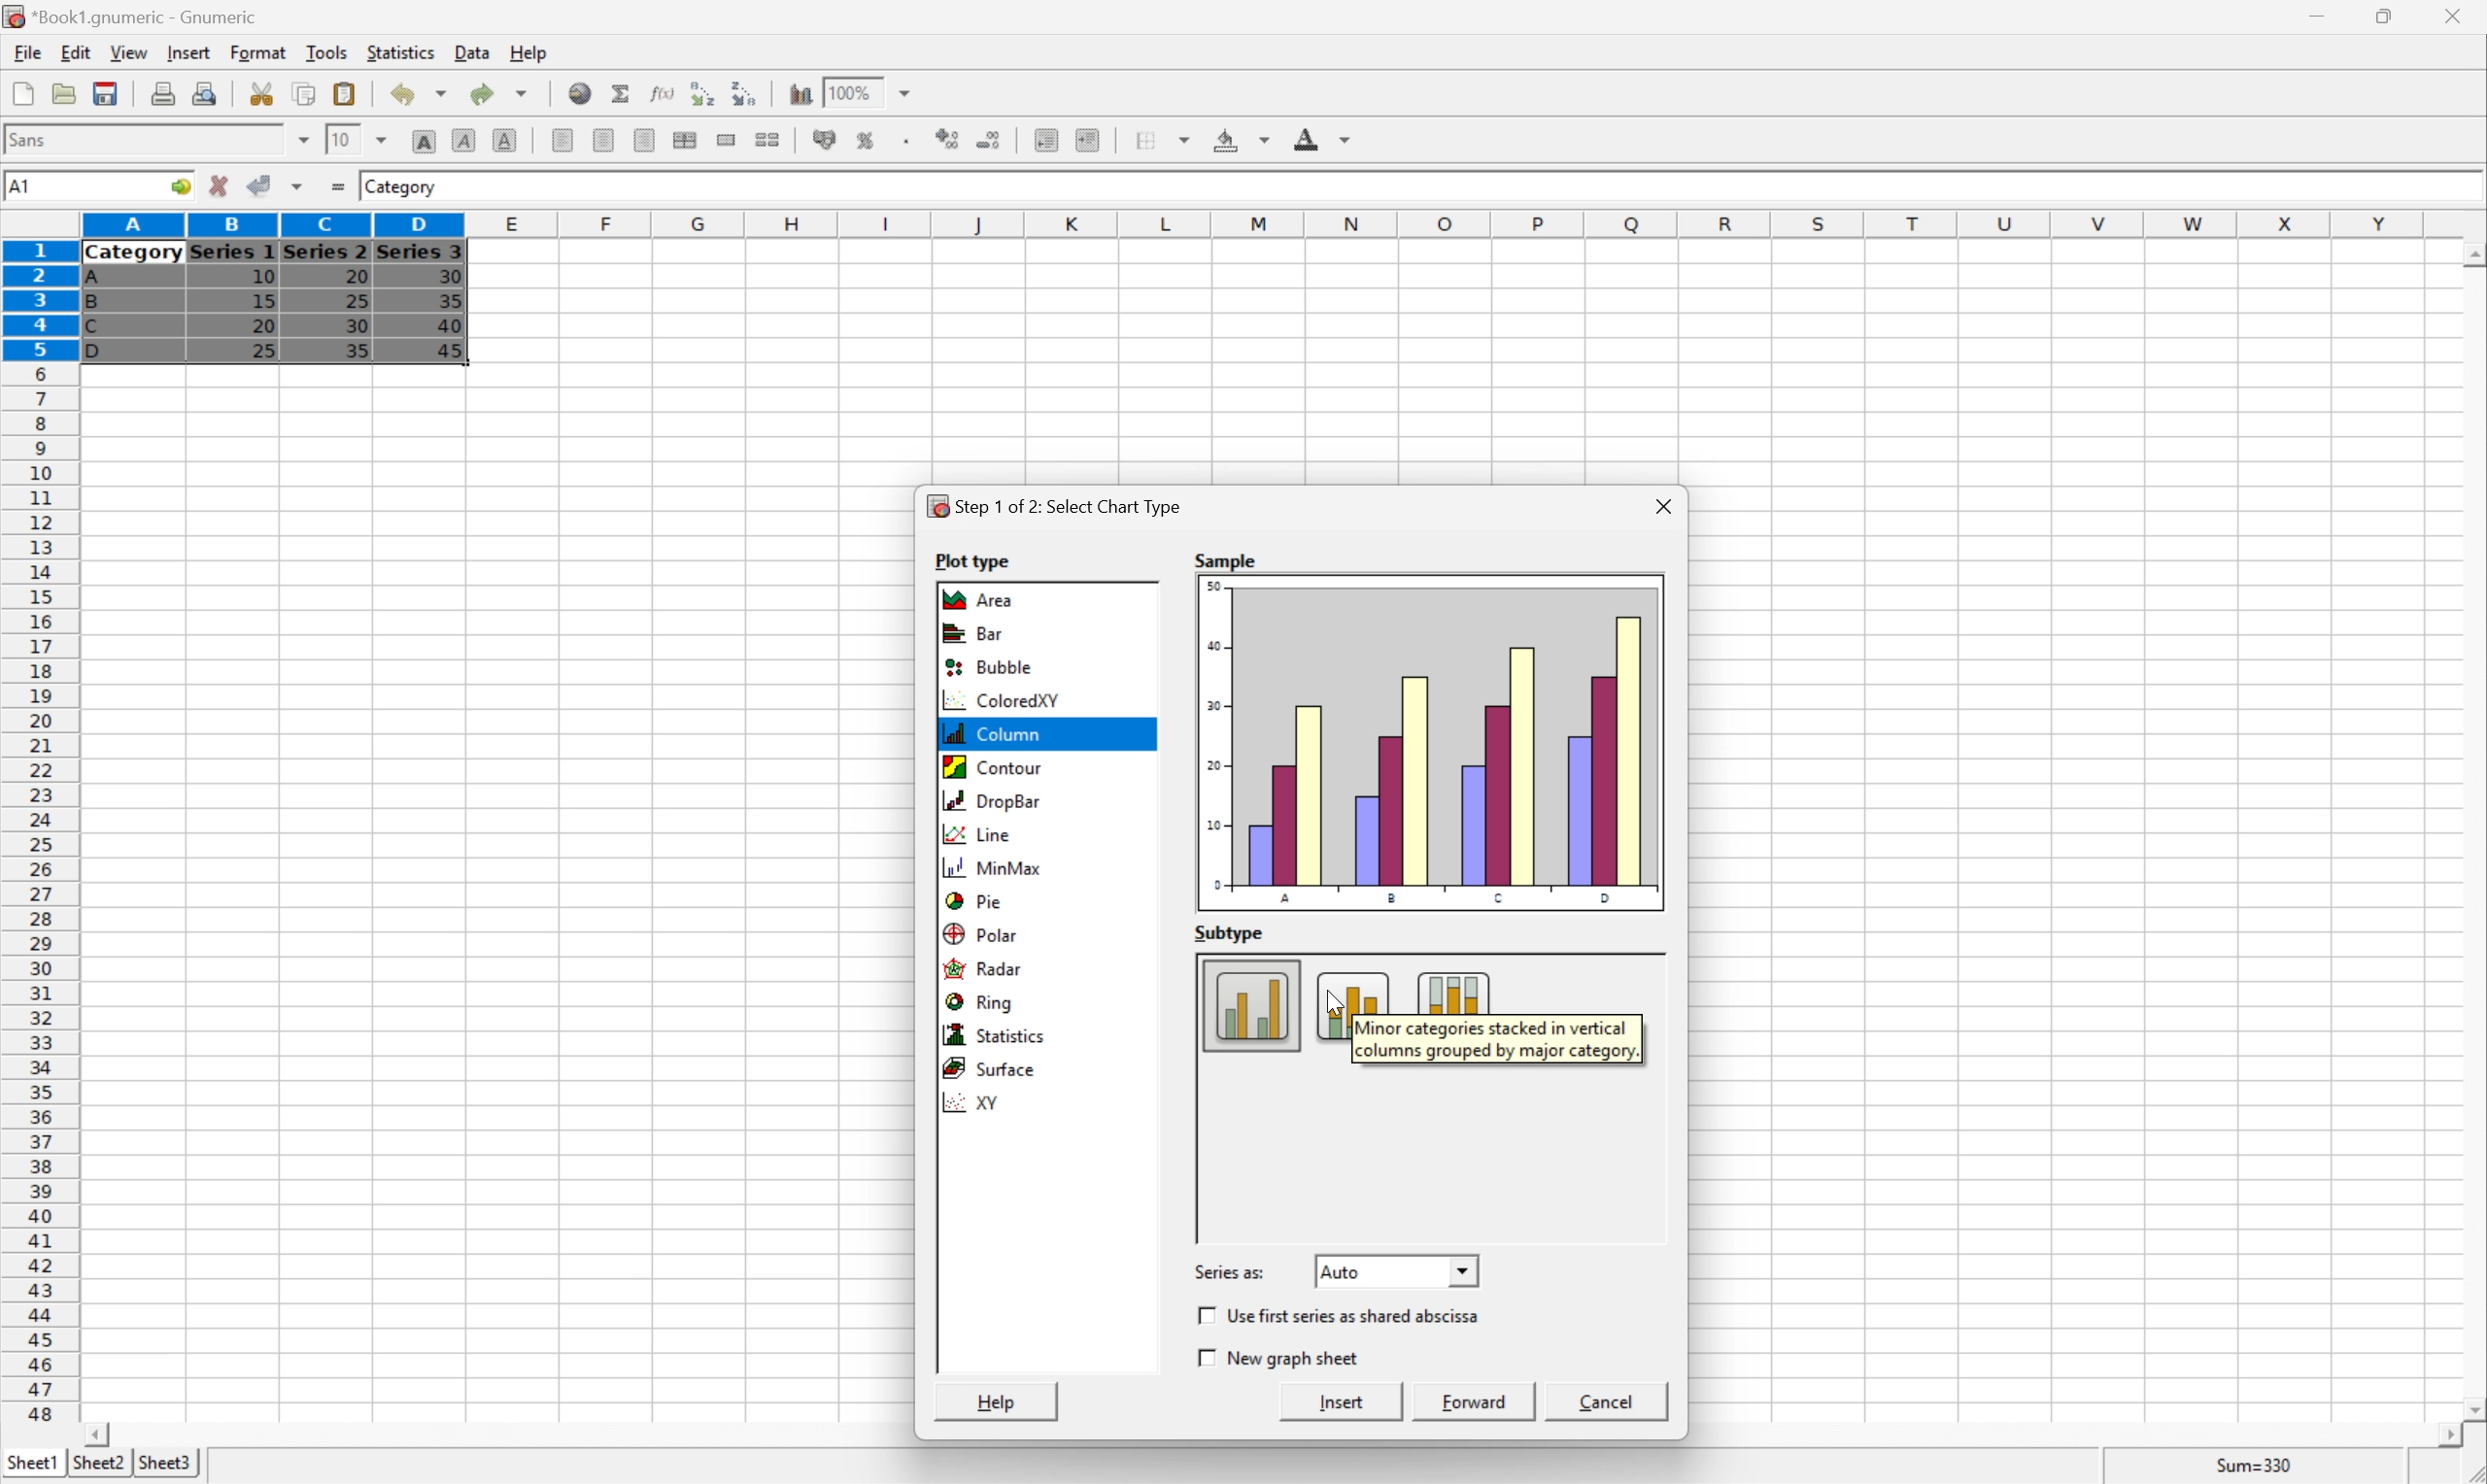  What do you see at coordinates (1656, 1233) in the screenshot?
I see `Scroll Down` at bounding box center [1656, 1233].